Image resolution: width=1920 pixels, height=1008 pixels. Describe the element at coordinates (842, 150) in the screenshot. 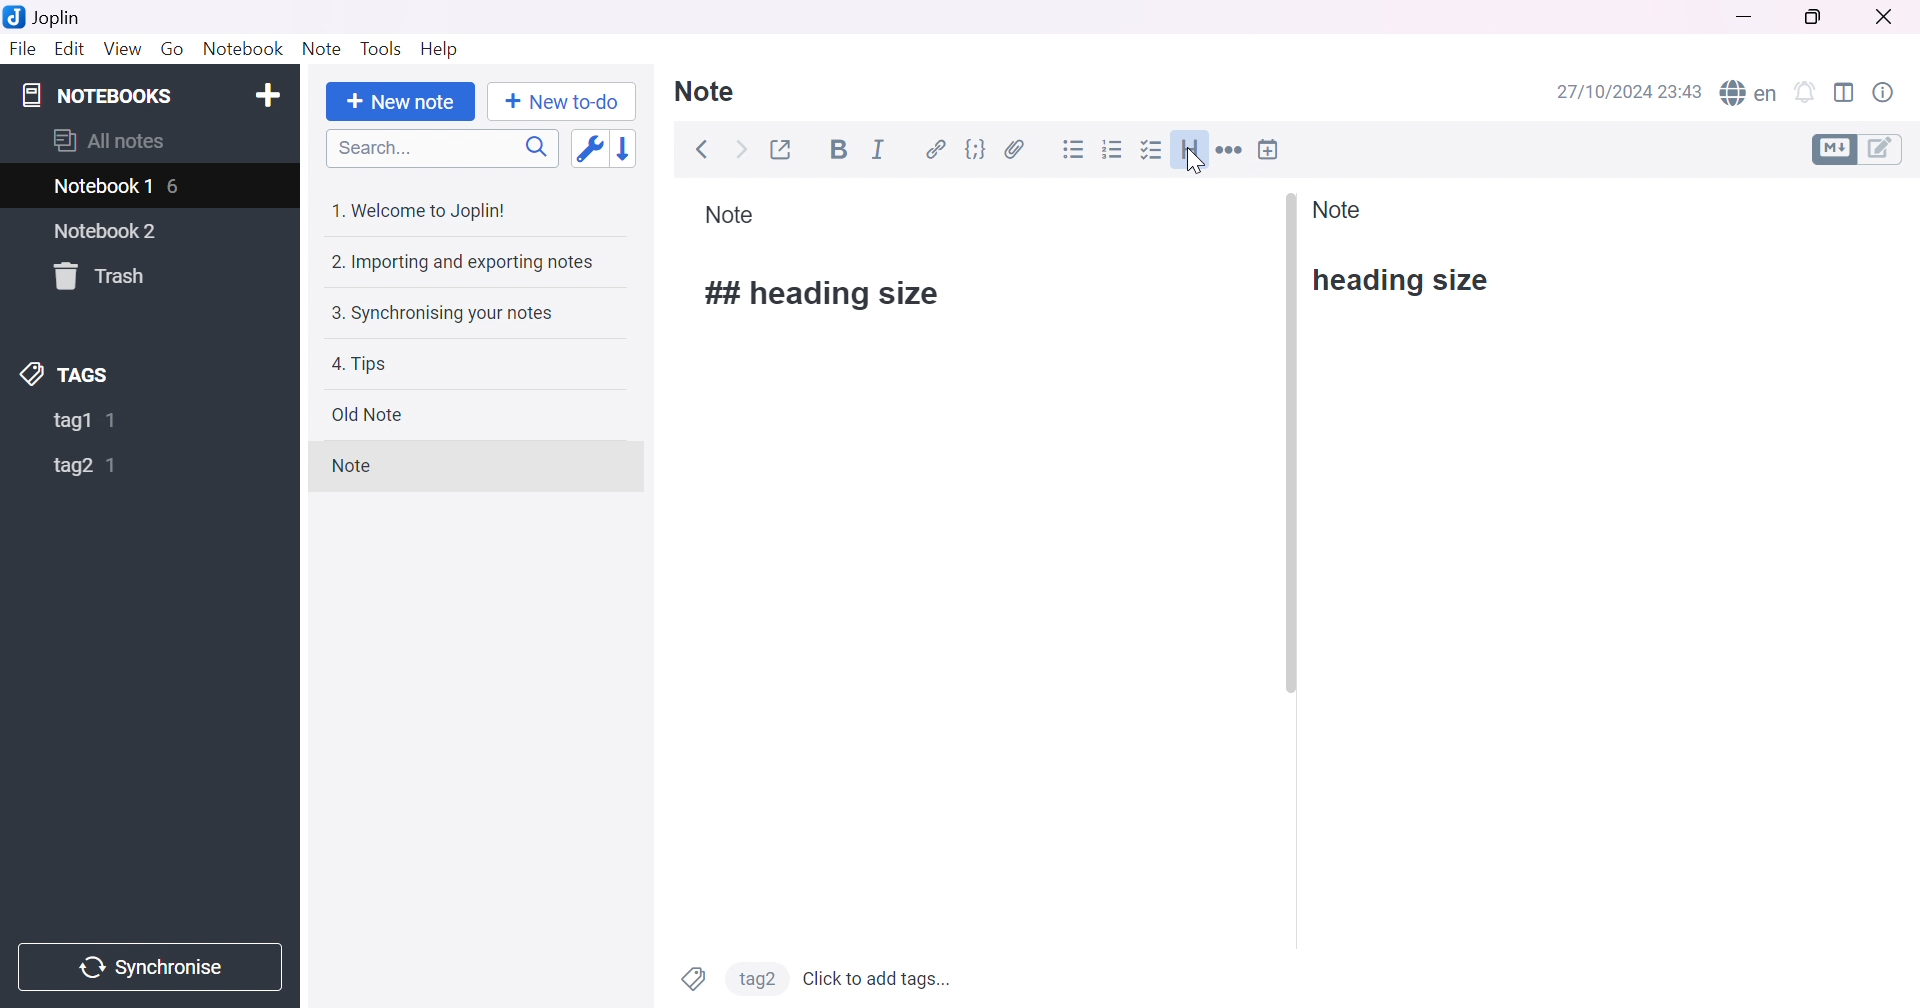

I see `Bold` at that location.